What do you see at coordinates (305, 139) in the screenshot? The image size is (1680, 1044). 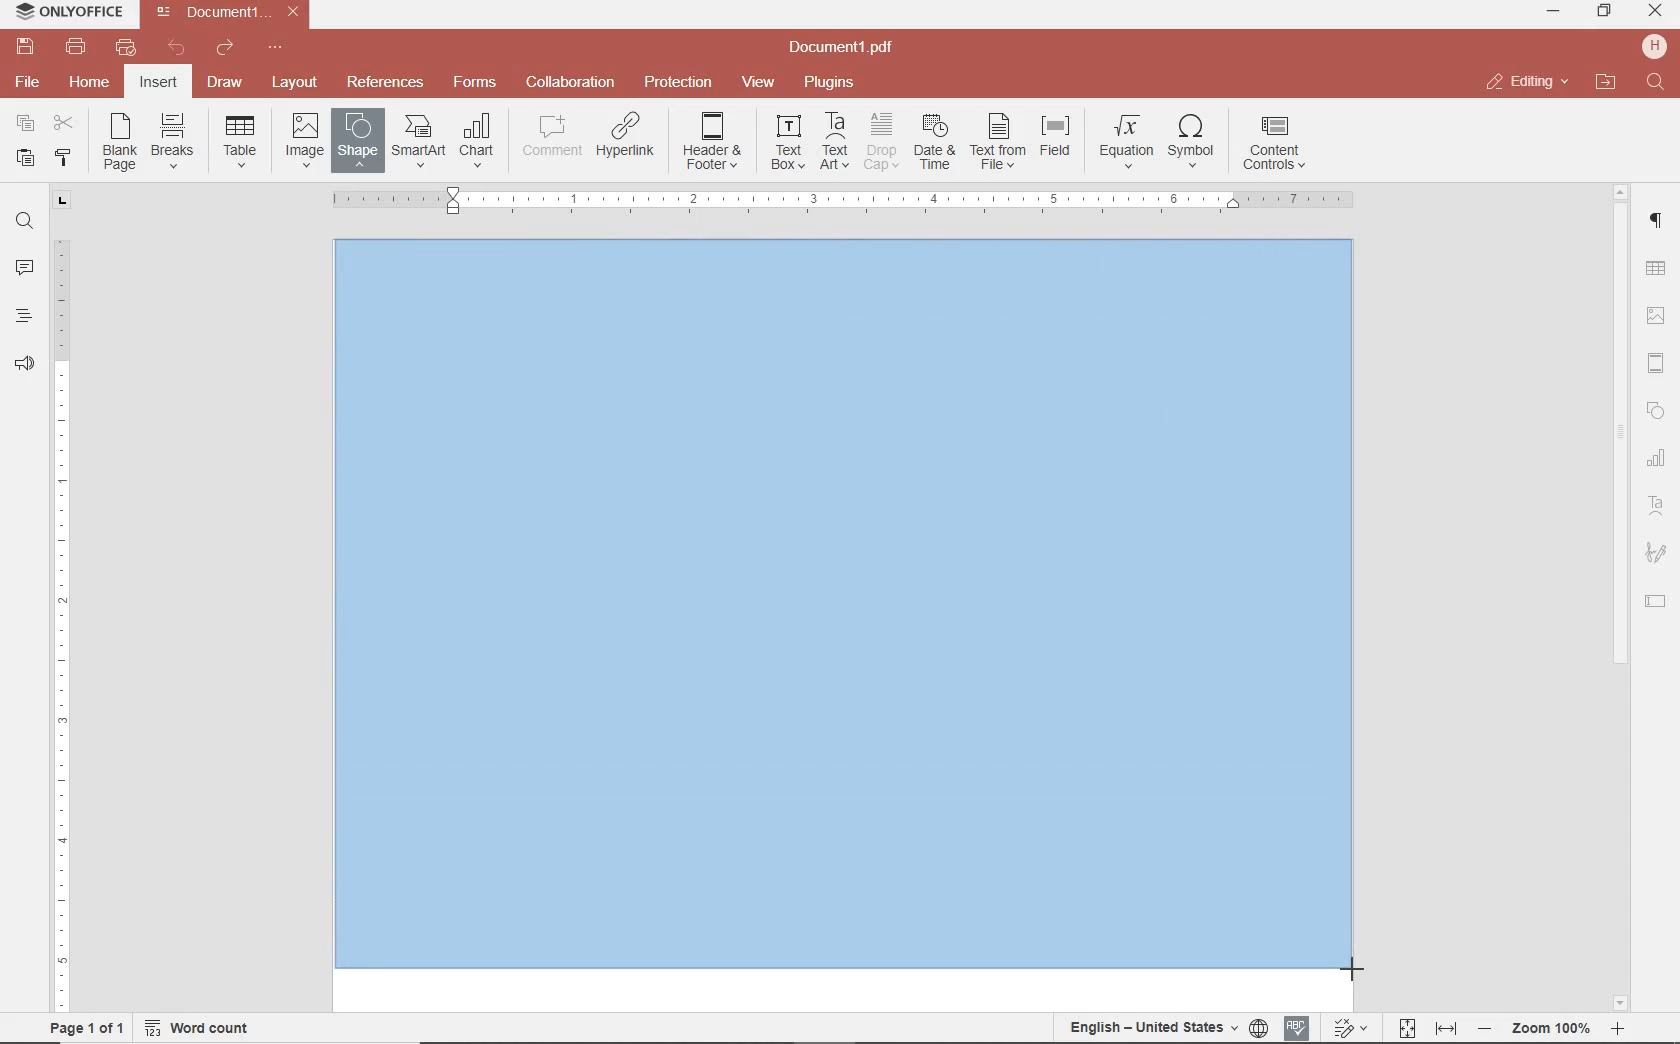 I see `INSERT IMAGES` at bounding box center [305, 139].